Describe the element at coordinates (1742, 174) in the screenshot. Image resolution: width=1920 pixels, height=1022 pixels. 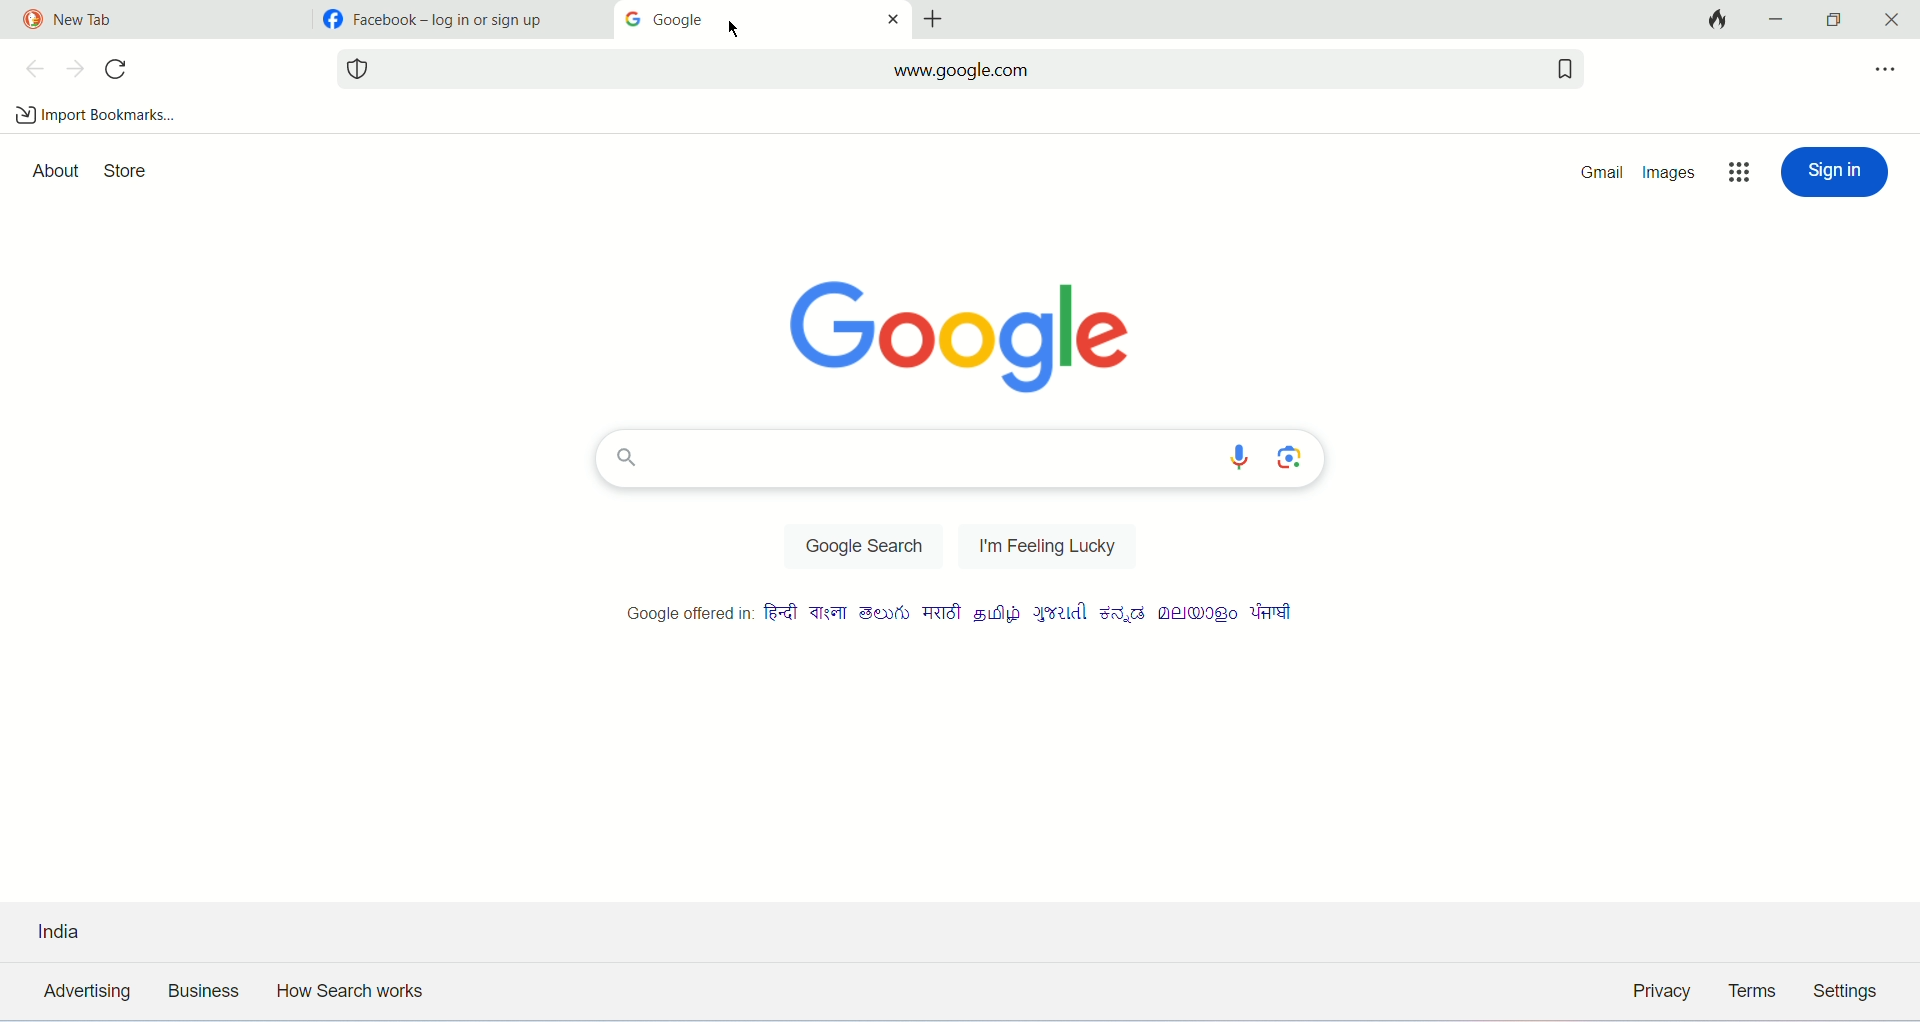
I see `more options` at that location.